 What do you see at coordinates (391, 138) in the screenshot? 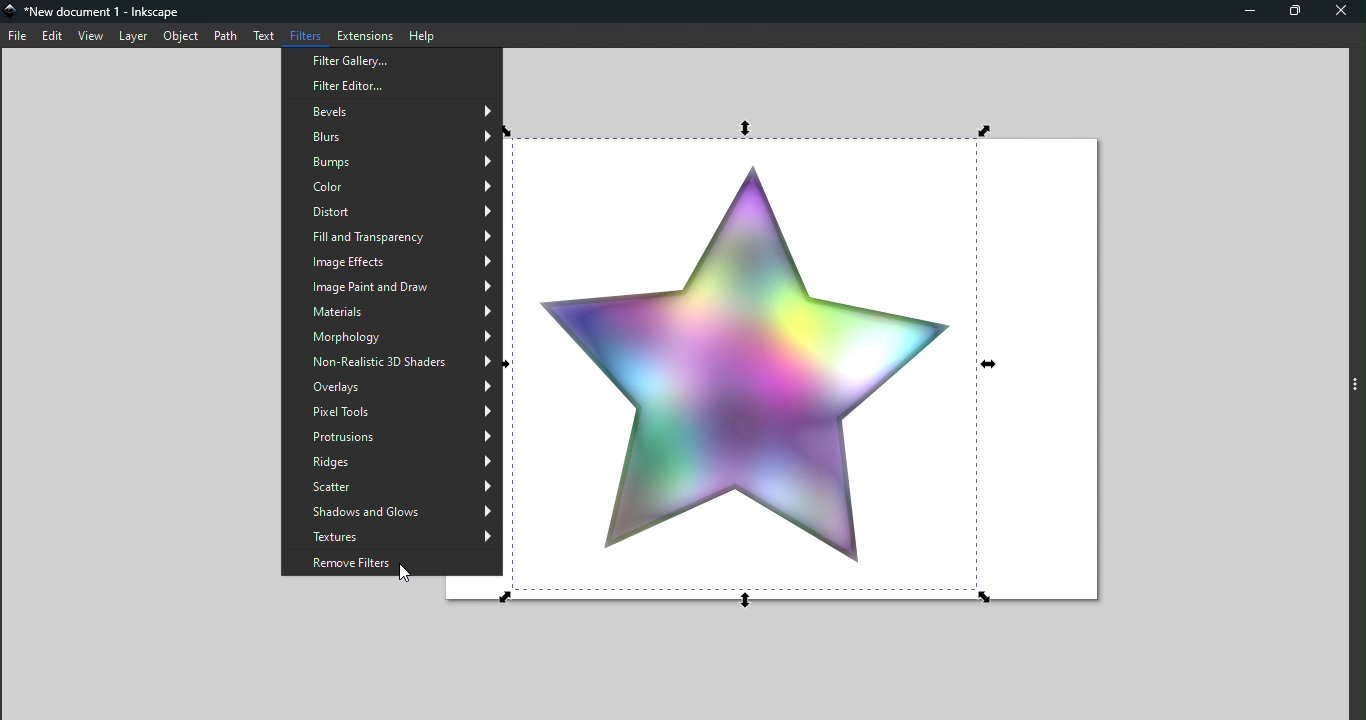
I see `Blurs` at bounding box center [391, 138].